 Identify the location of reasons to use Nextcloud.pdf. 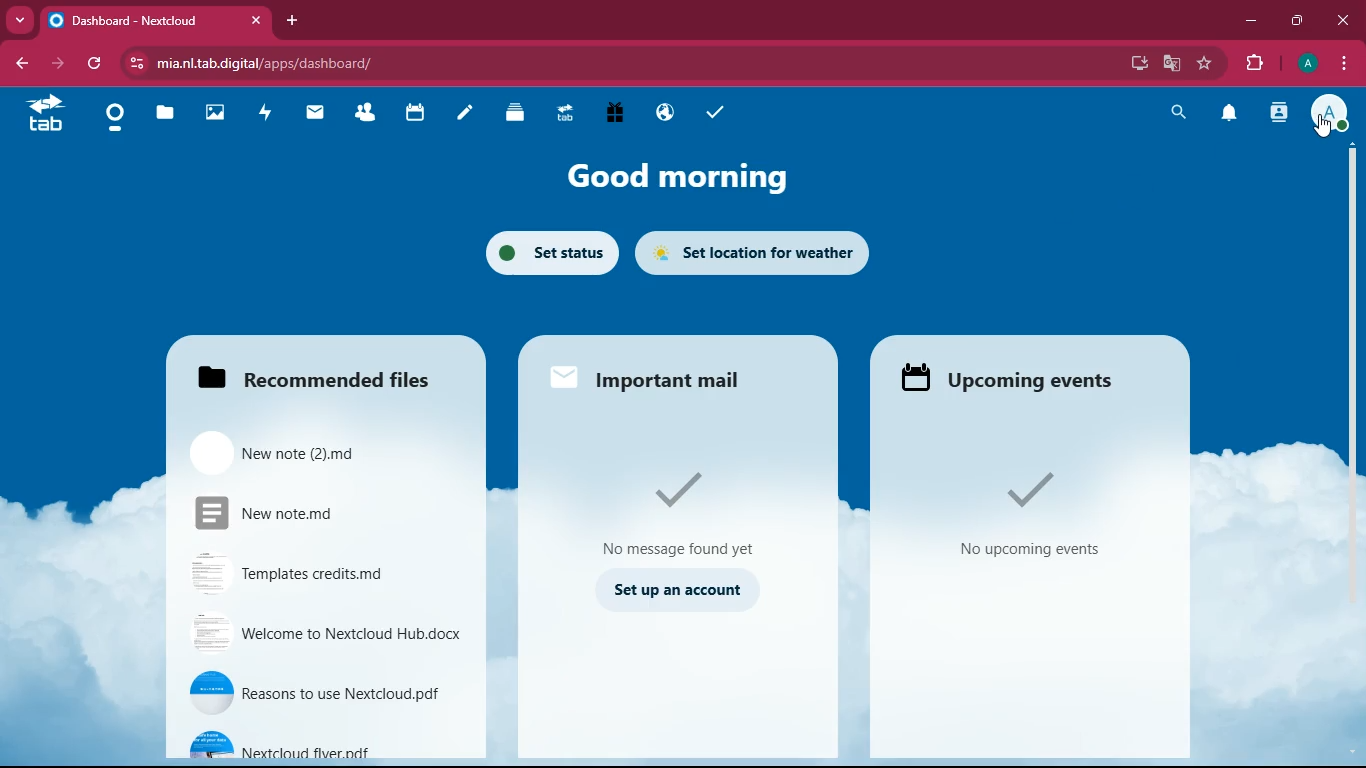
(326, 694).